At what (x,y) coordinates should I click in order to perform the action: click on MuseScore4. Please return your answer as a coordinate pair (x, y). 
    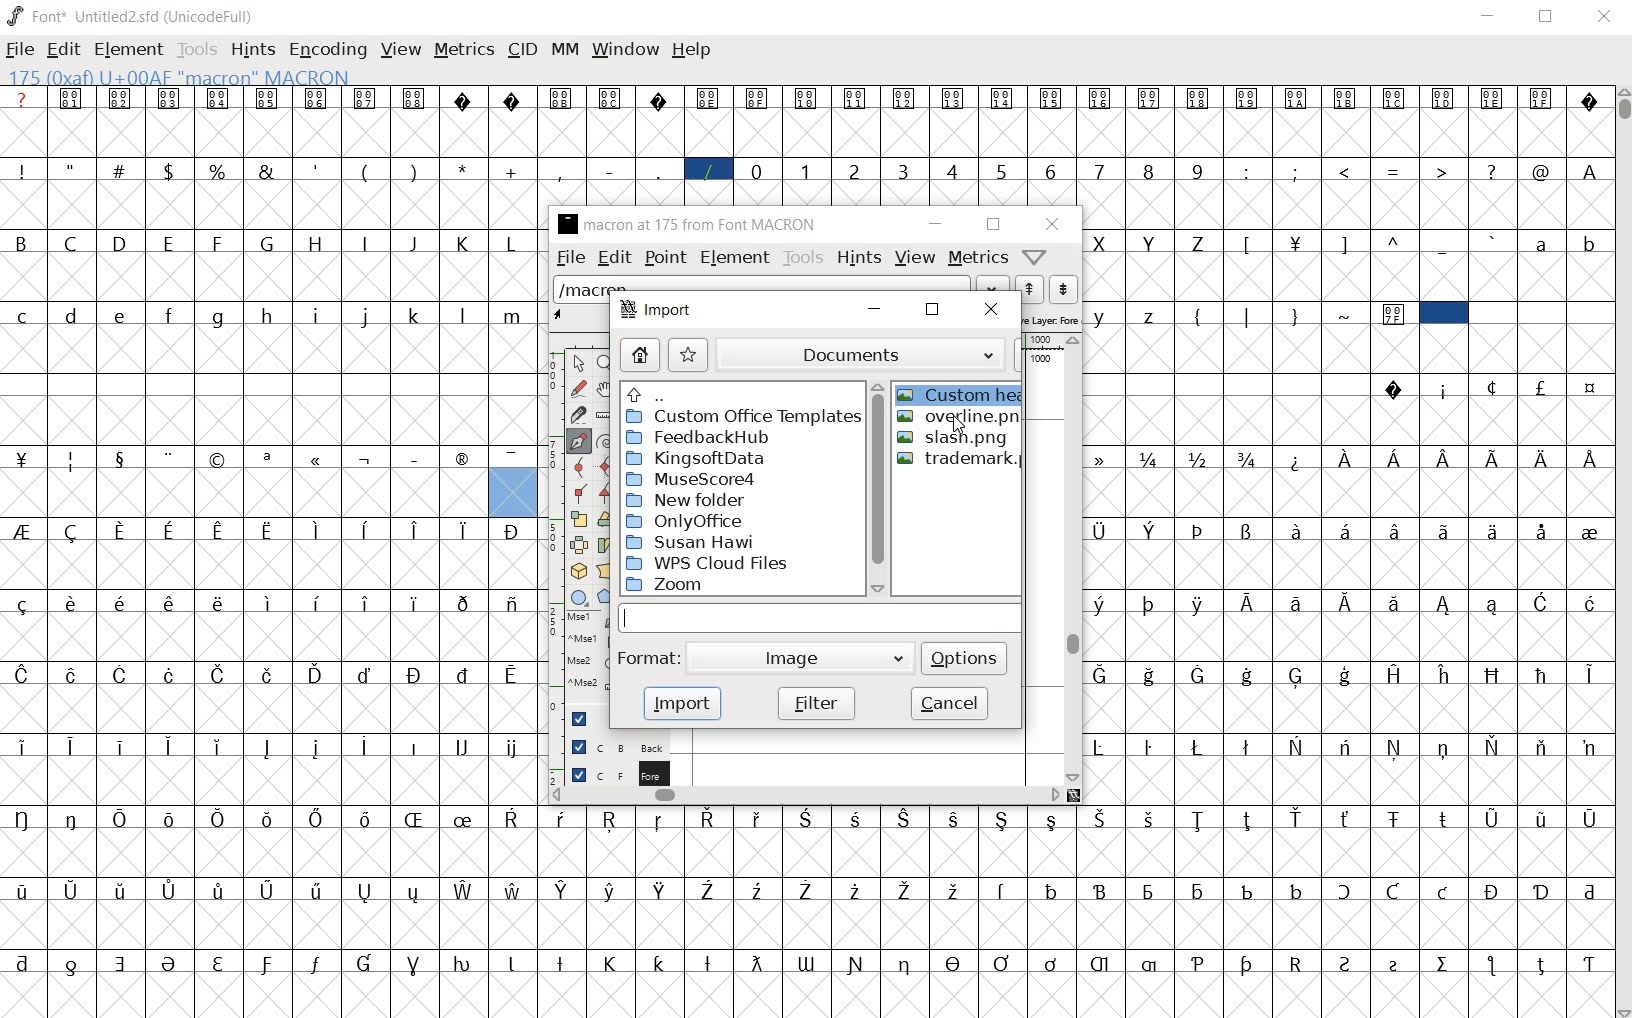
    Looking at the image, I should click on (718, 481).